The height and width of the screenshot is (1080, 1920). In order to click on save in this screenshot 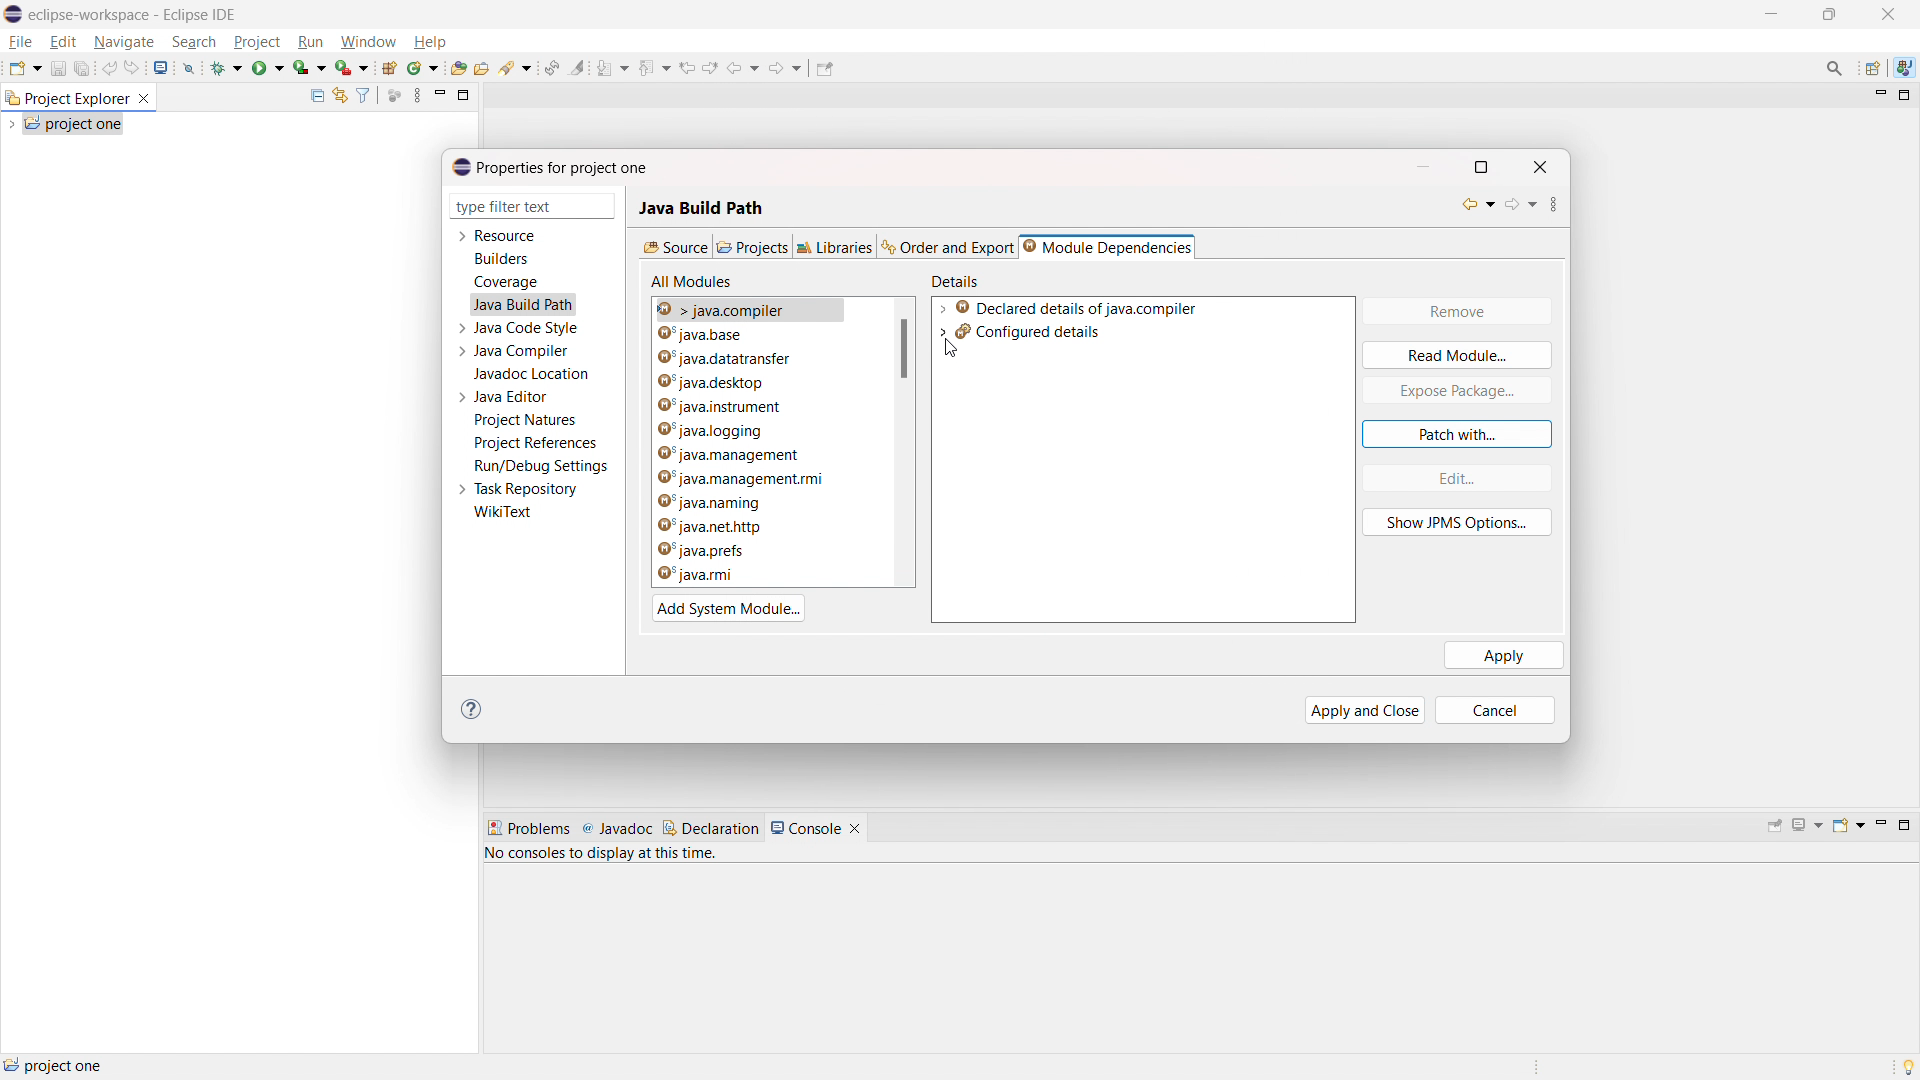, I will do `click(58, 68)`.